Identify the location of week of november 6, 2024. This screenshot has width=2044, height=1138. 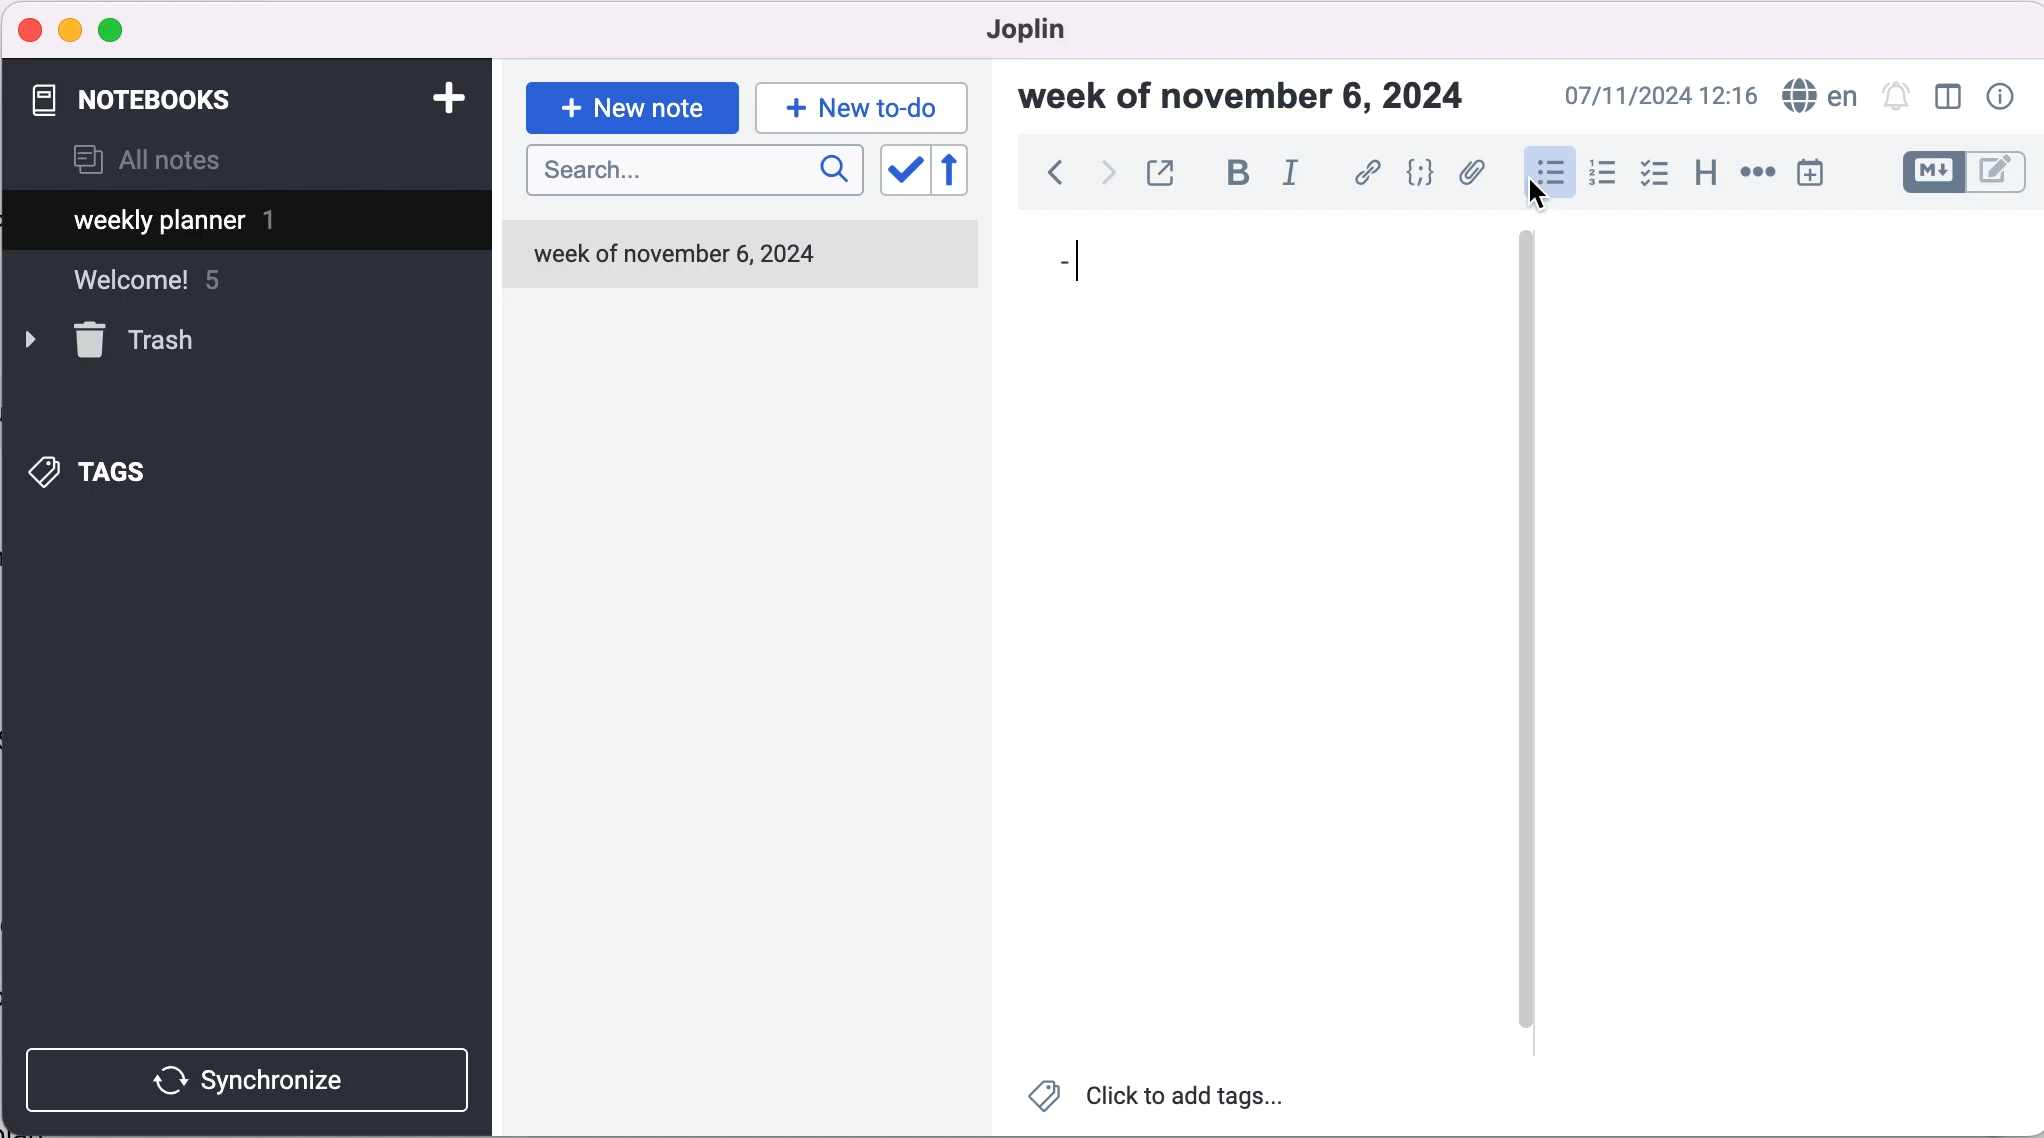
(738, 257).